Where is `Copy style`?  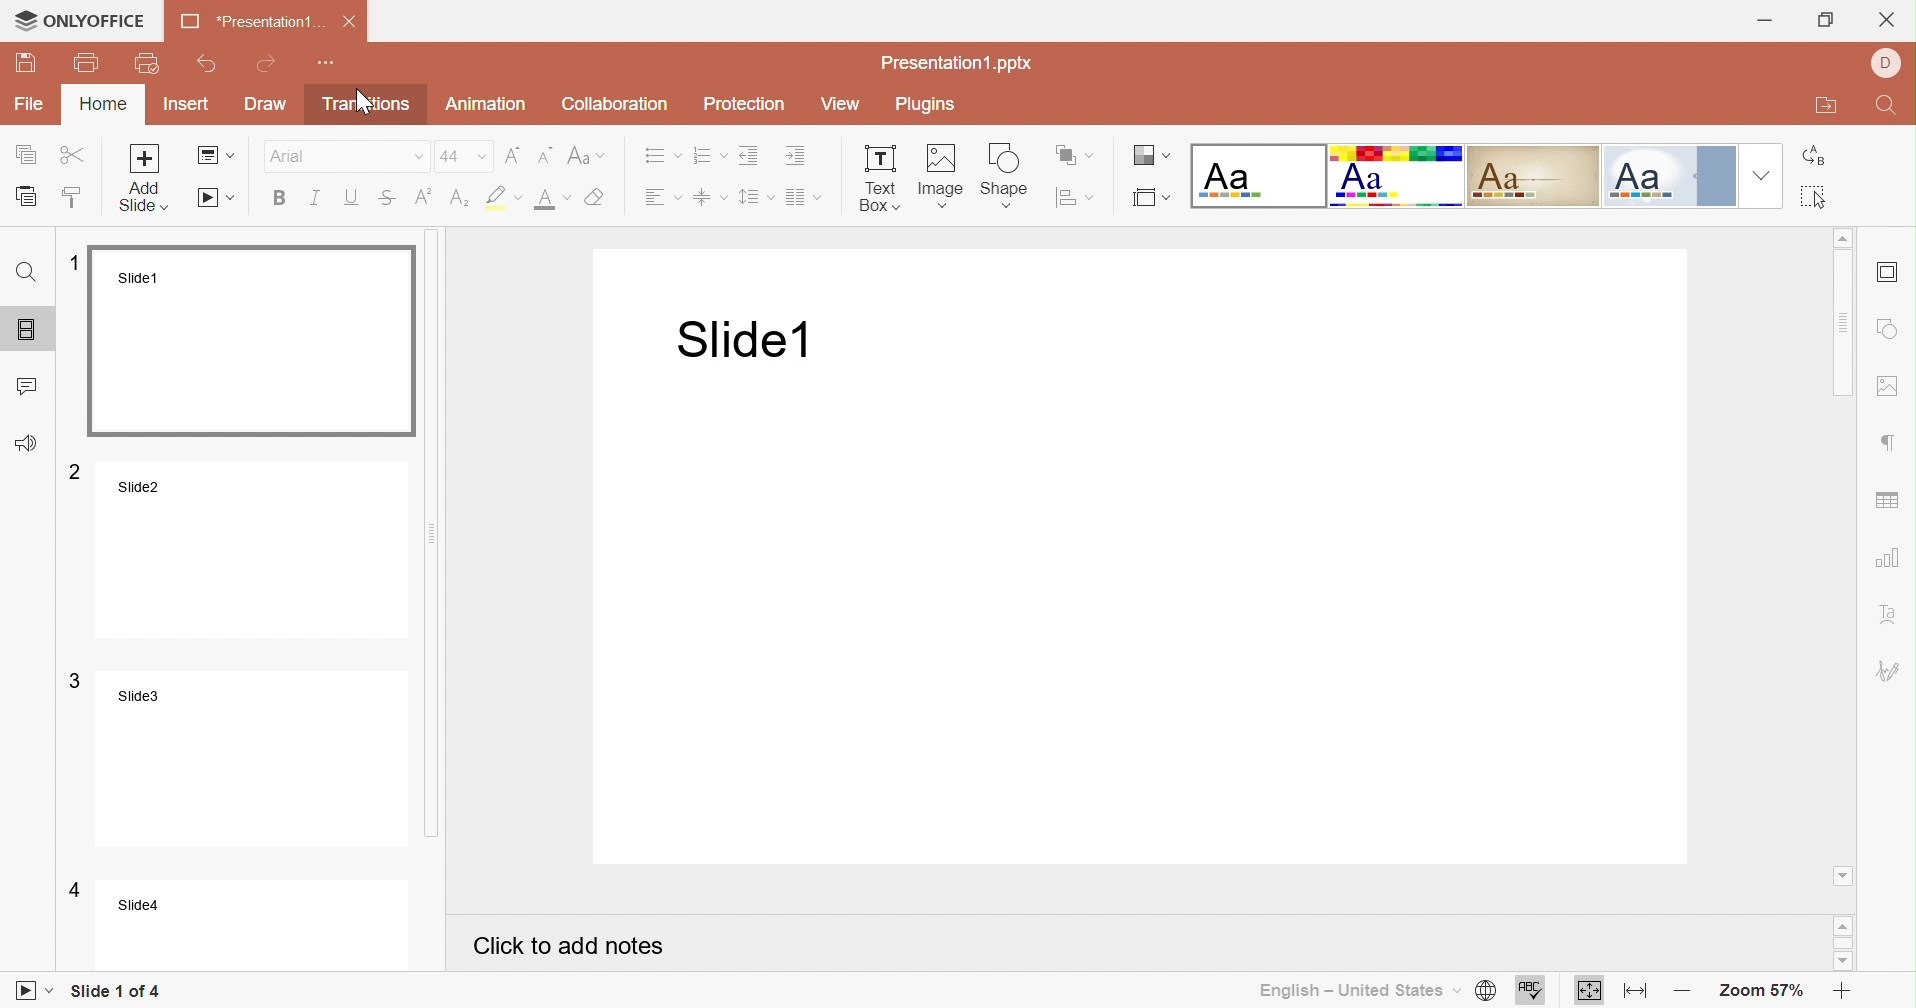
Copy style is located at coordinates (74, 199).